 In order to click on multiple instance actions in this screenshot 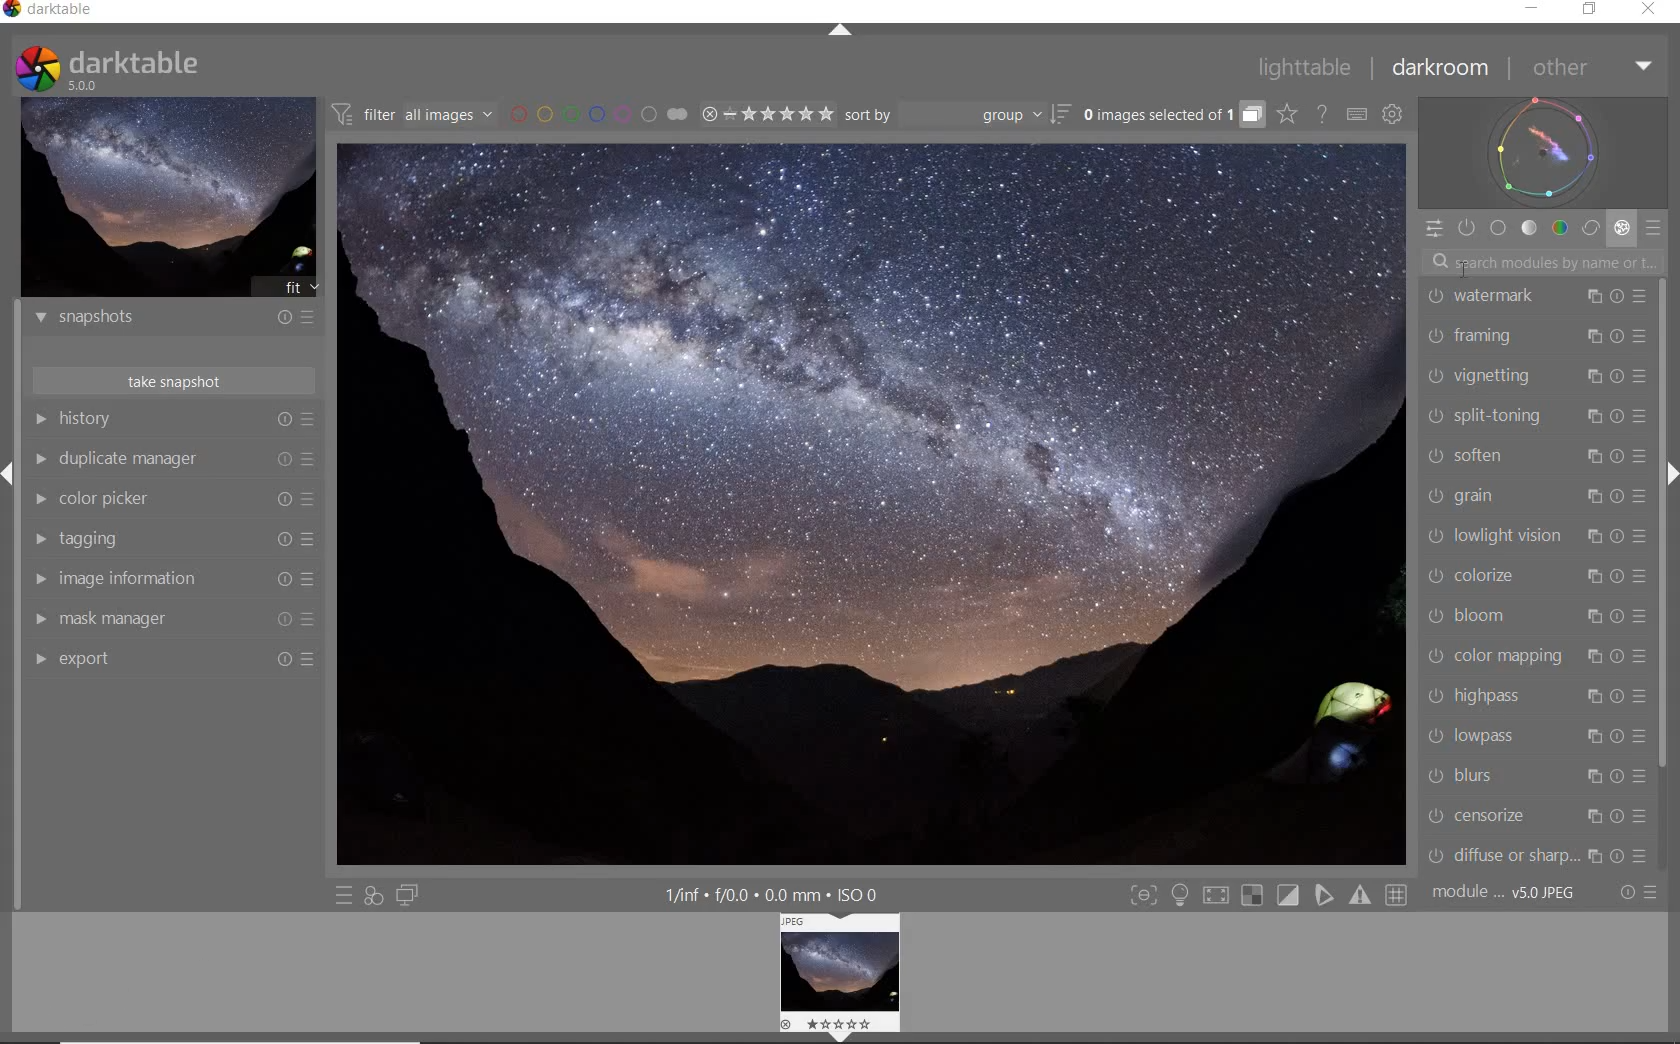, I will do `click(1594, 292)`.